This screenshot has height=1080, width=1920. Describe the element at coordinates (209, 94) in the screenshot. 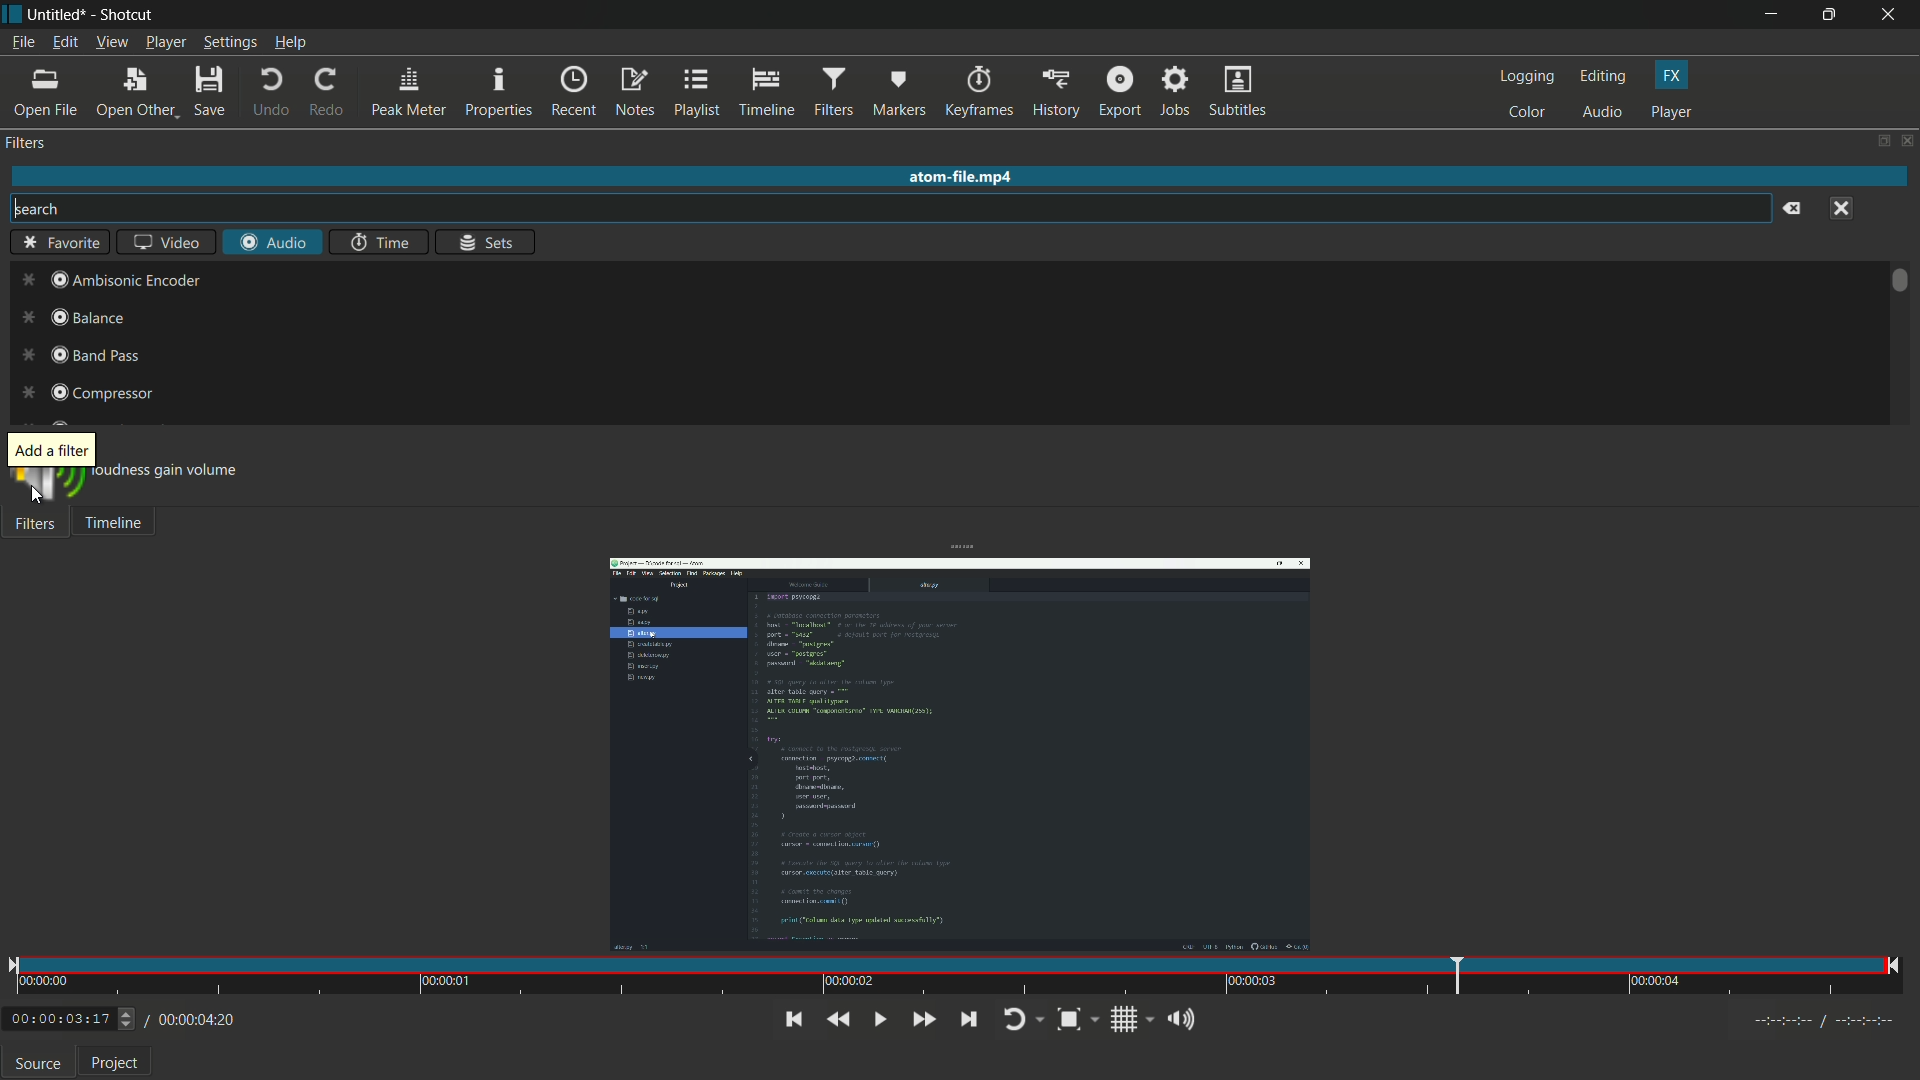

I see `save` at that location.